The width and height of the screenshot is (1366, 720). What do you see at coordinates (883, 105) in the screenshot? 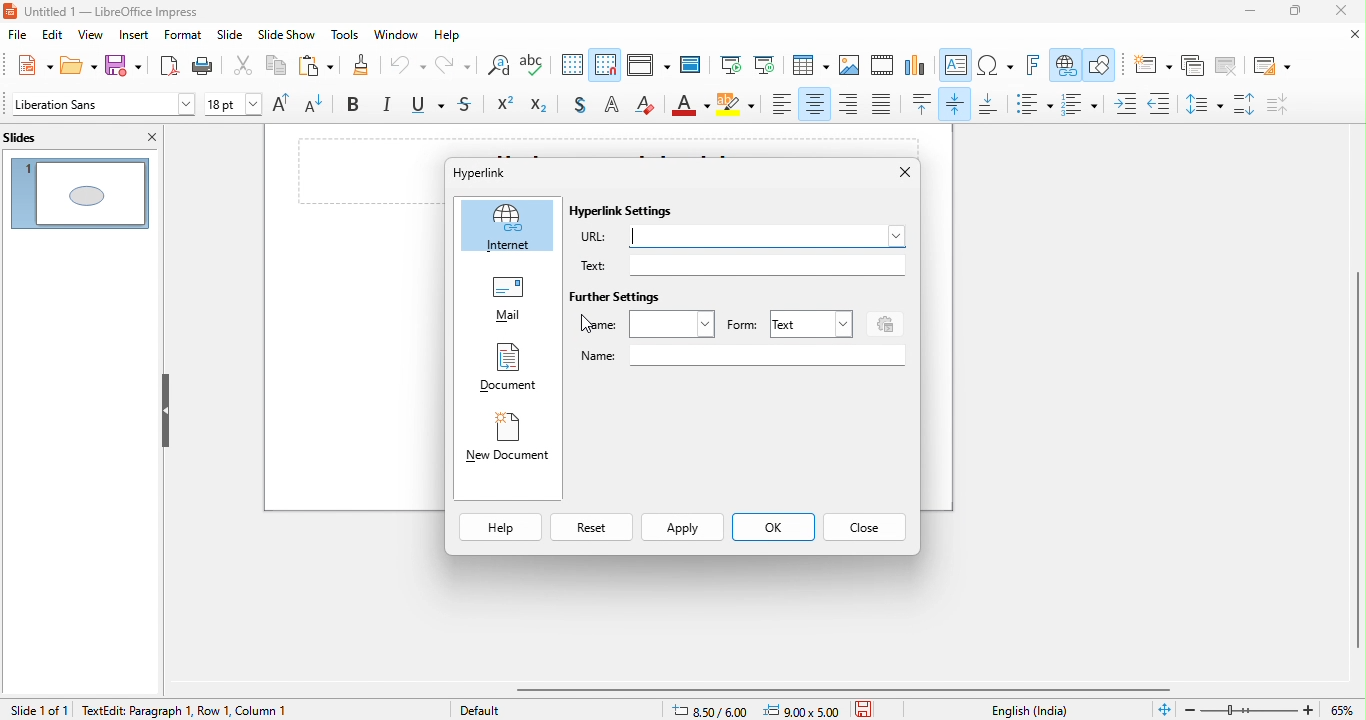
I see `justified` at bounding box center [883, 105].